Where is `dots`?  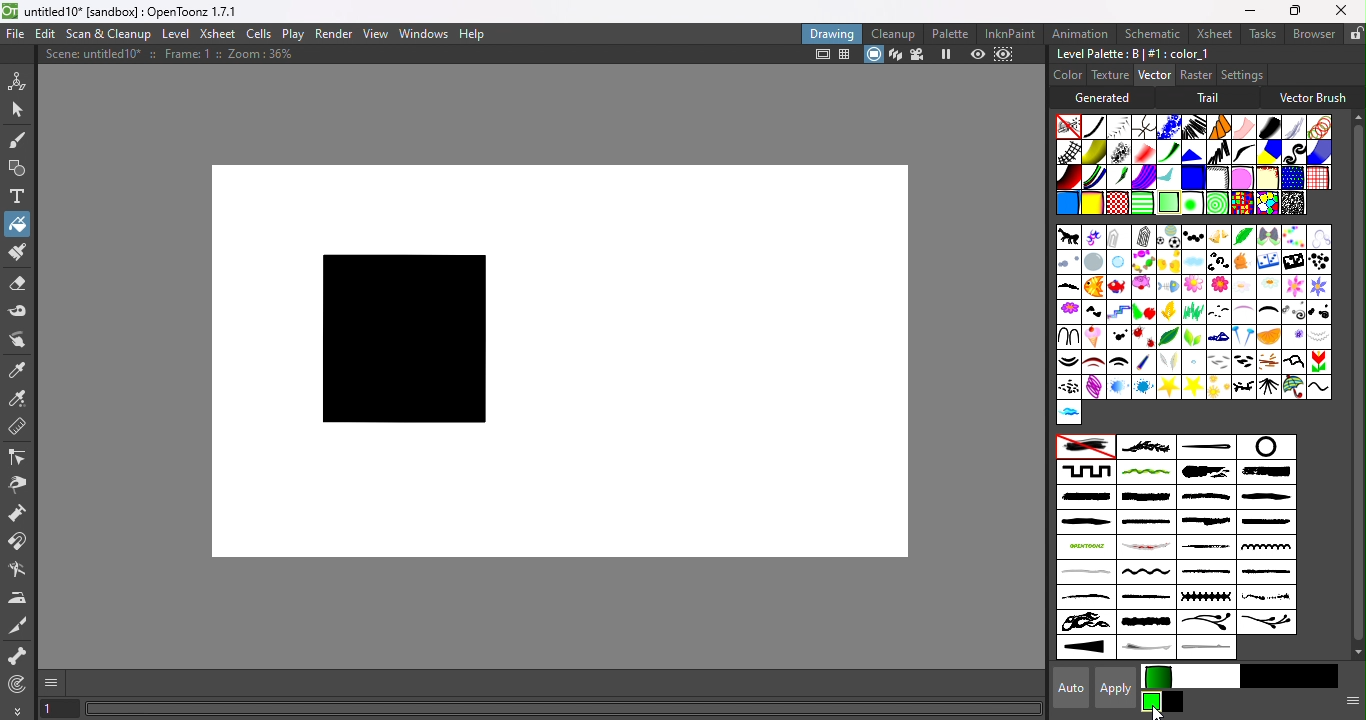
dots is located at coordinates (1119, 337).